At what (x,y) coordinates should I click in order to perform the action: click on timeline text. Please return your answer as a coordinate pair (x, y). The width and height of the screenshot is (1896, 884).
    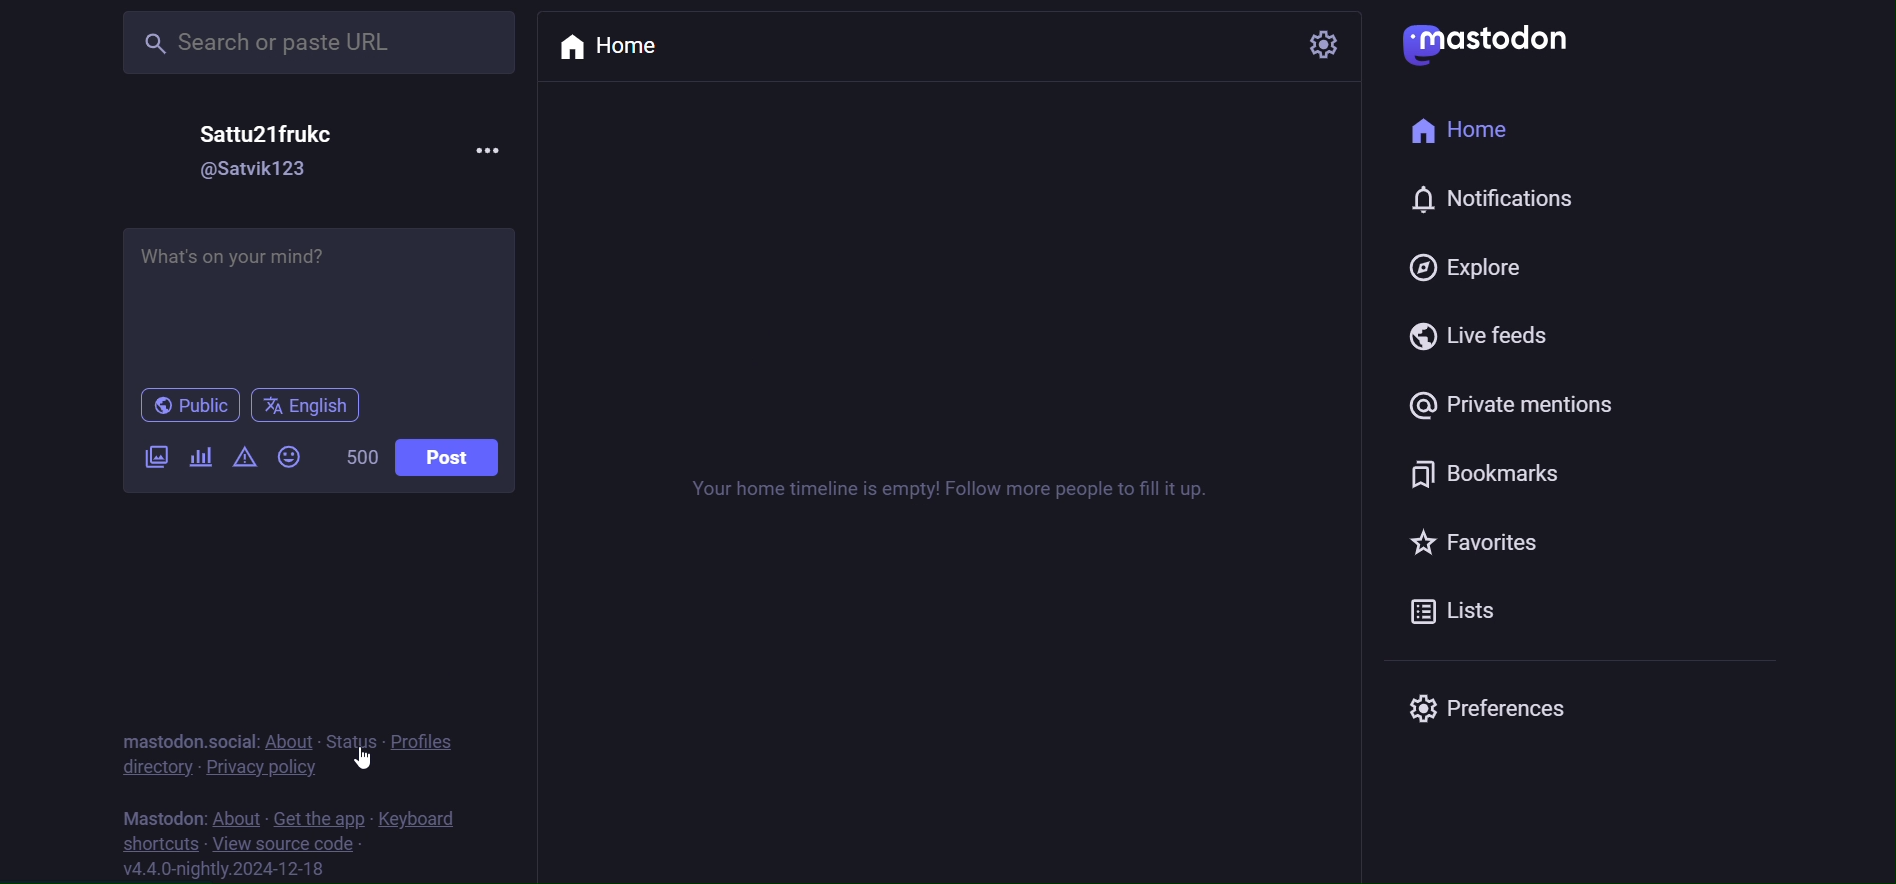
    Looking at the image, I should click on (956, 487).